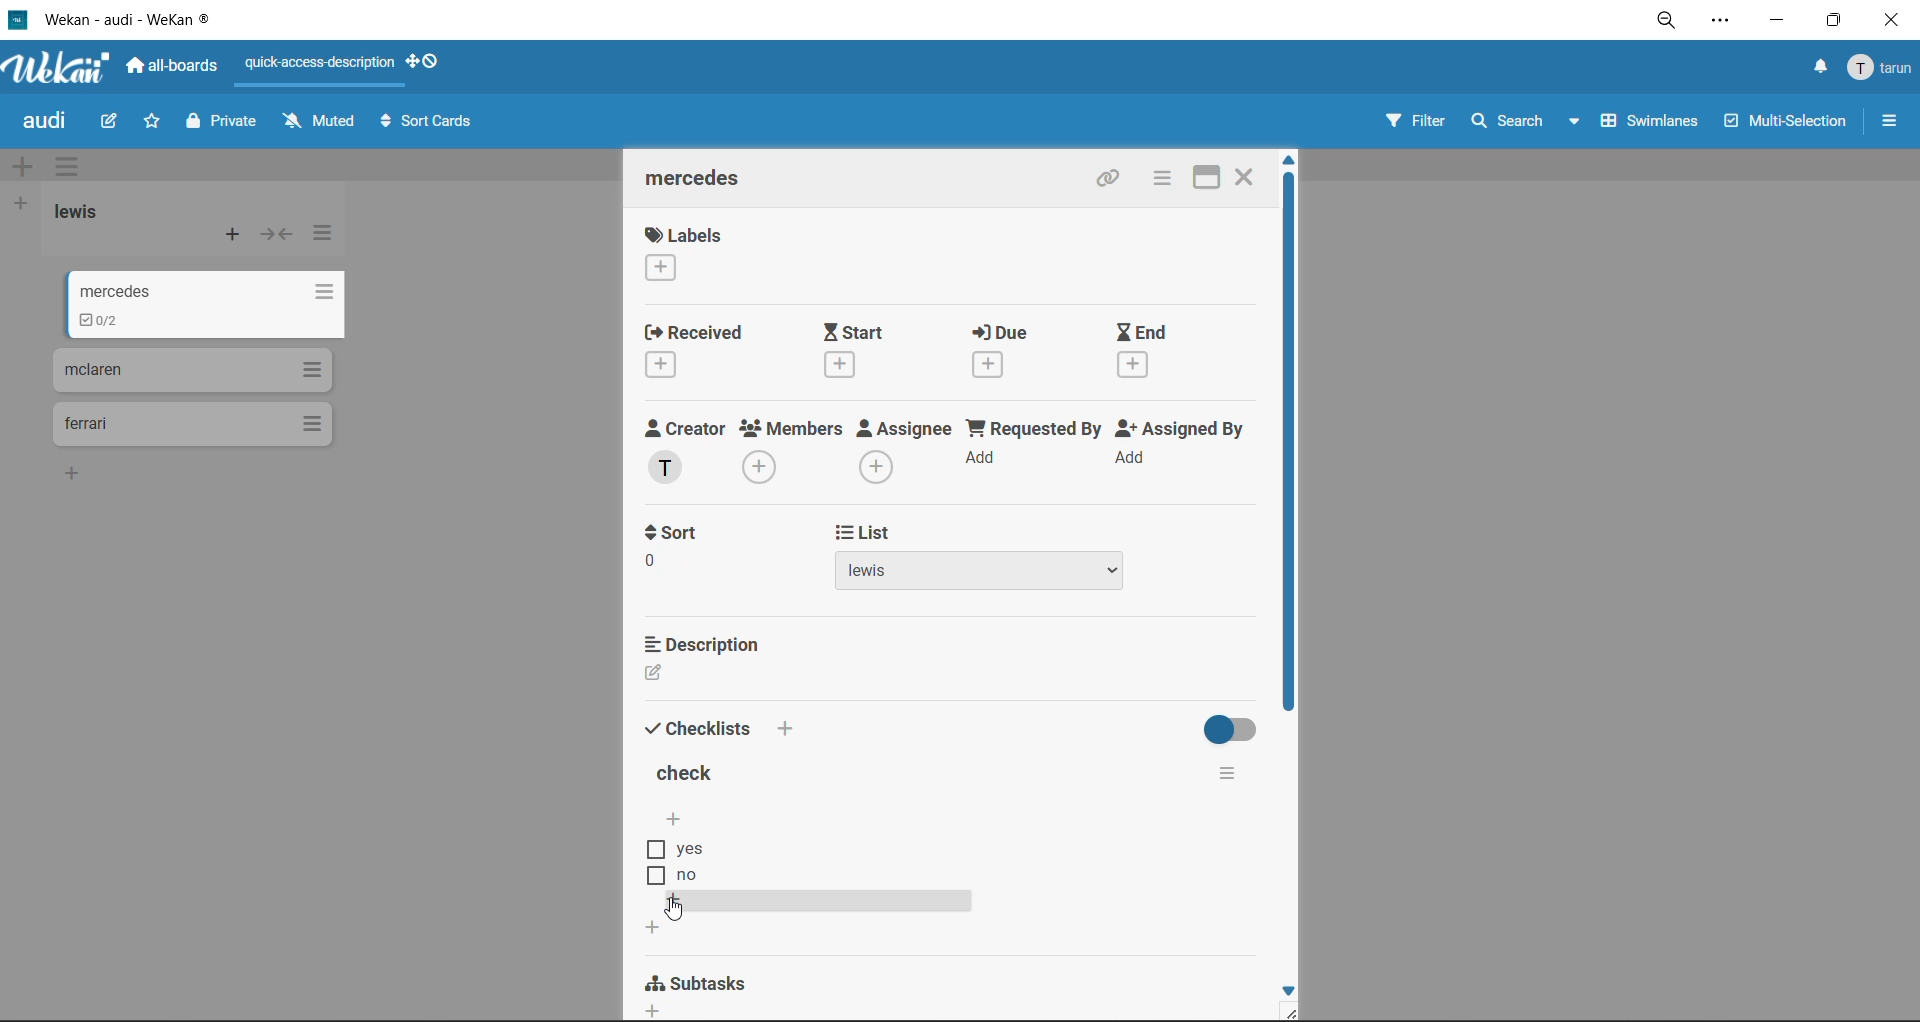 This screenshot has width=1920, height=1022. Describe the element at coordinates (689, 848) in the screenshot. I see `yes` at that location.